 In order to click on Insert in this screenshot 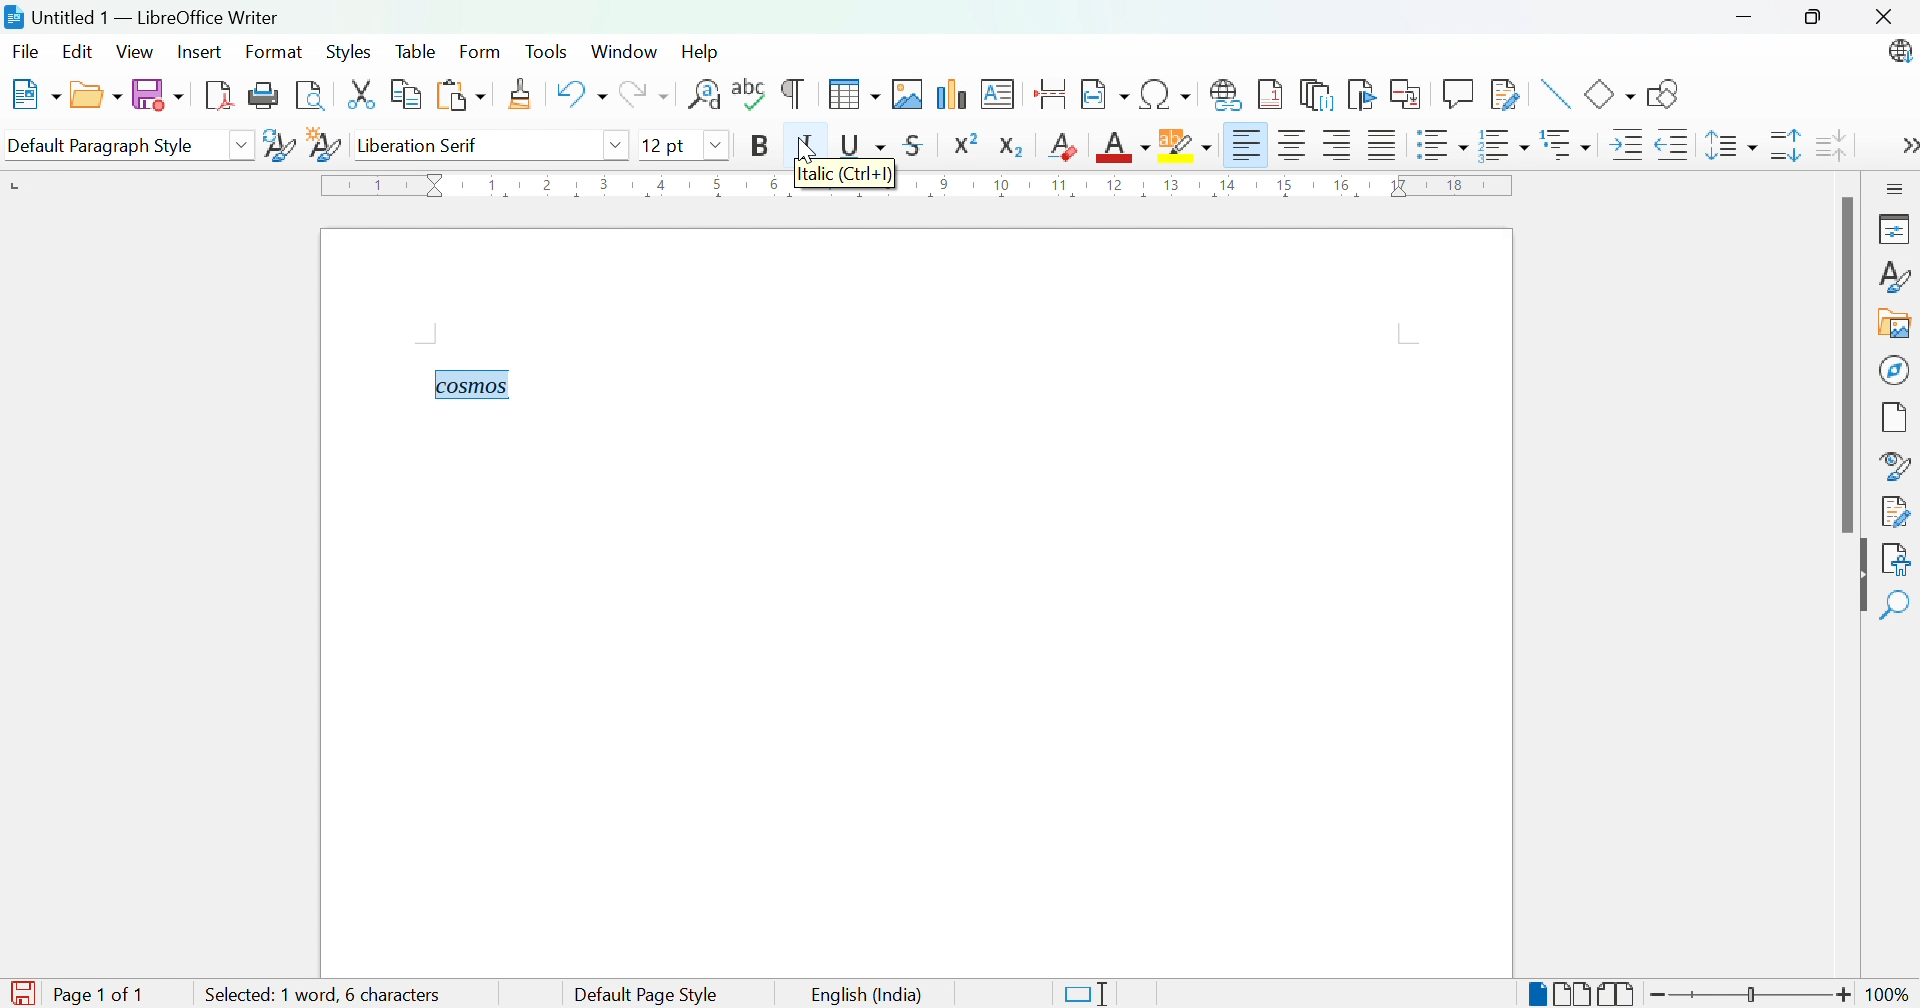, I will do `click(202, 51)`.